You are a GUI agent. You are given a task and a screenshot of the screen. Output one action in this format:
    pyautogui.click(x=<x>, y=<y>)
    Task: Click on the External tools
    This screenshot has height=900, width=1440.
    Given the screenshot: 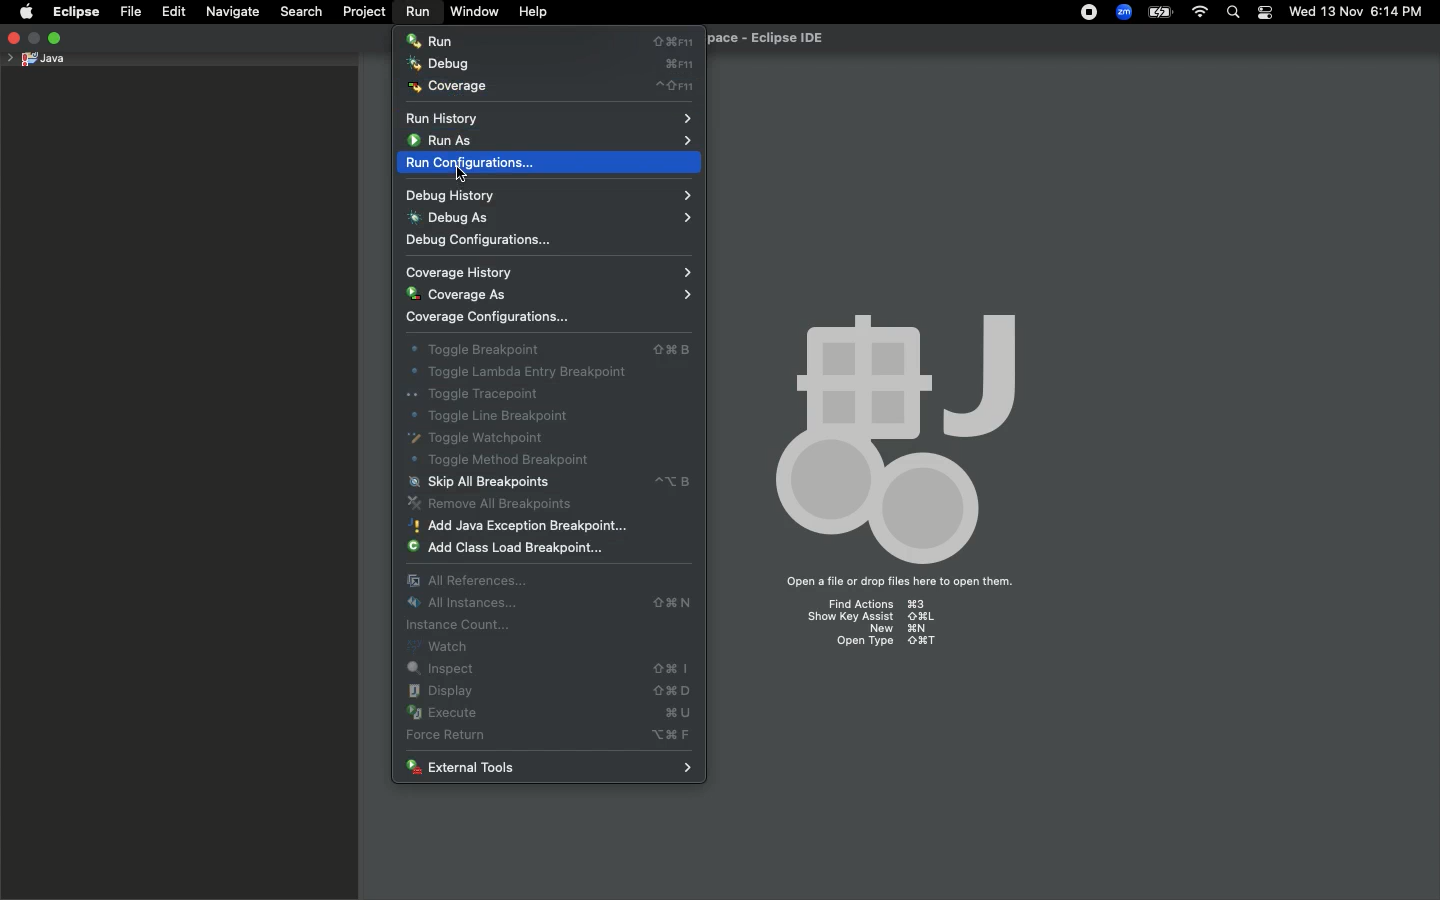 What is the action you would take?
    pyautogui.click(x=550, y=767)
    